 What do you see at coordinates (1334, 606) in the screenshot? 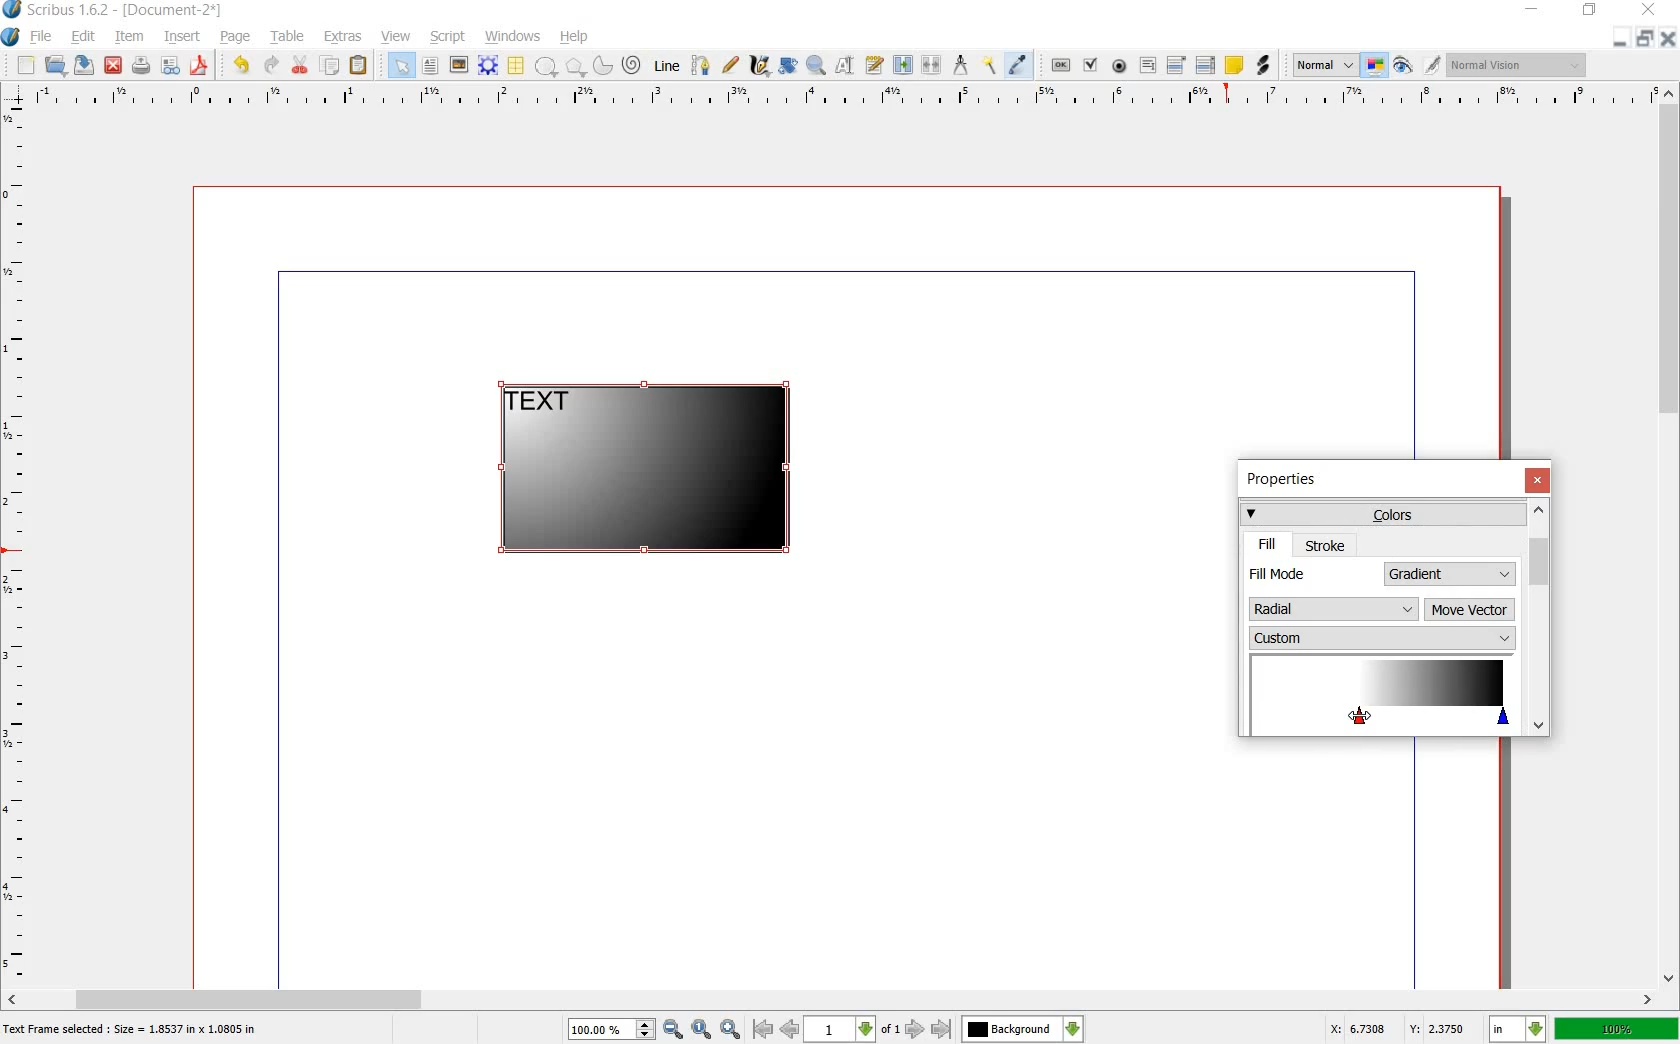
I see `radial` at bounding box center [1334, 606].